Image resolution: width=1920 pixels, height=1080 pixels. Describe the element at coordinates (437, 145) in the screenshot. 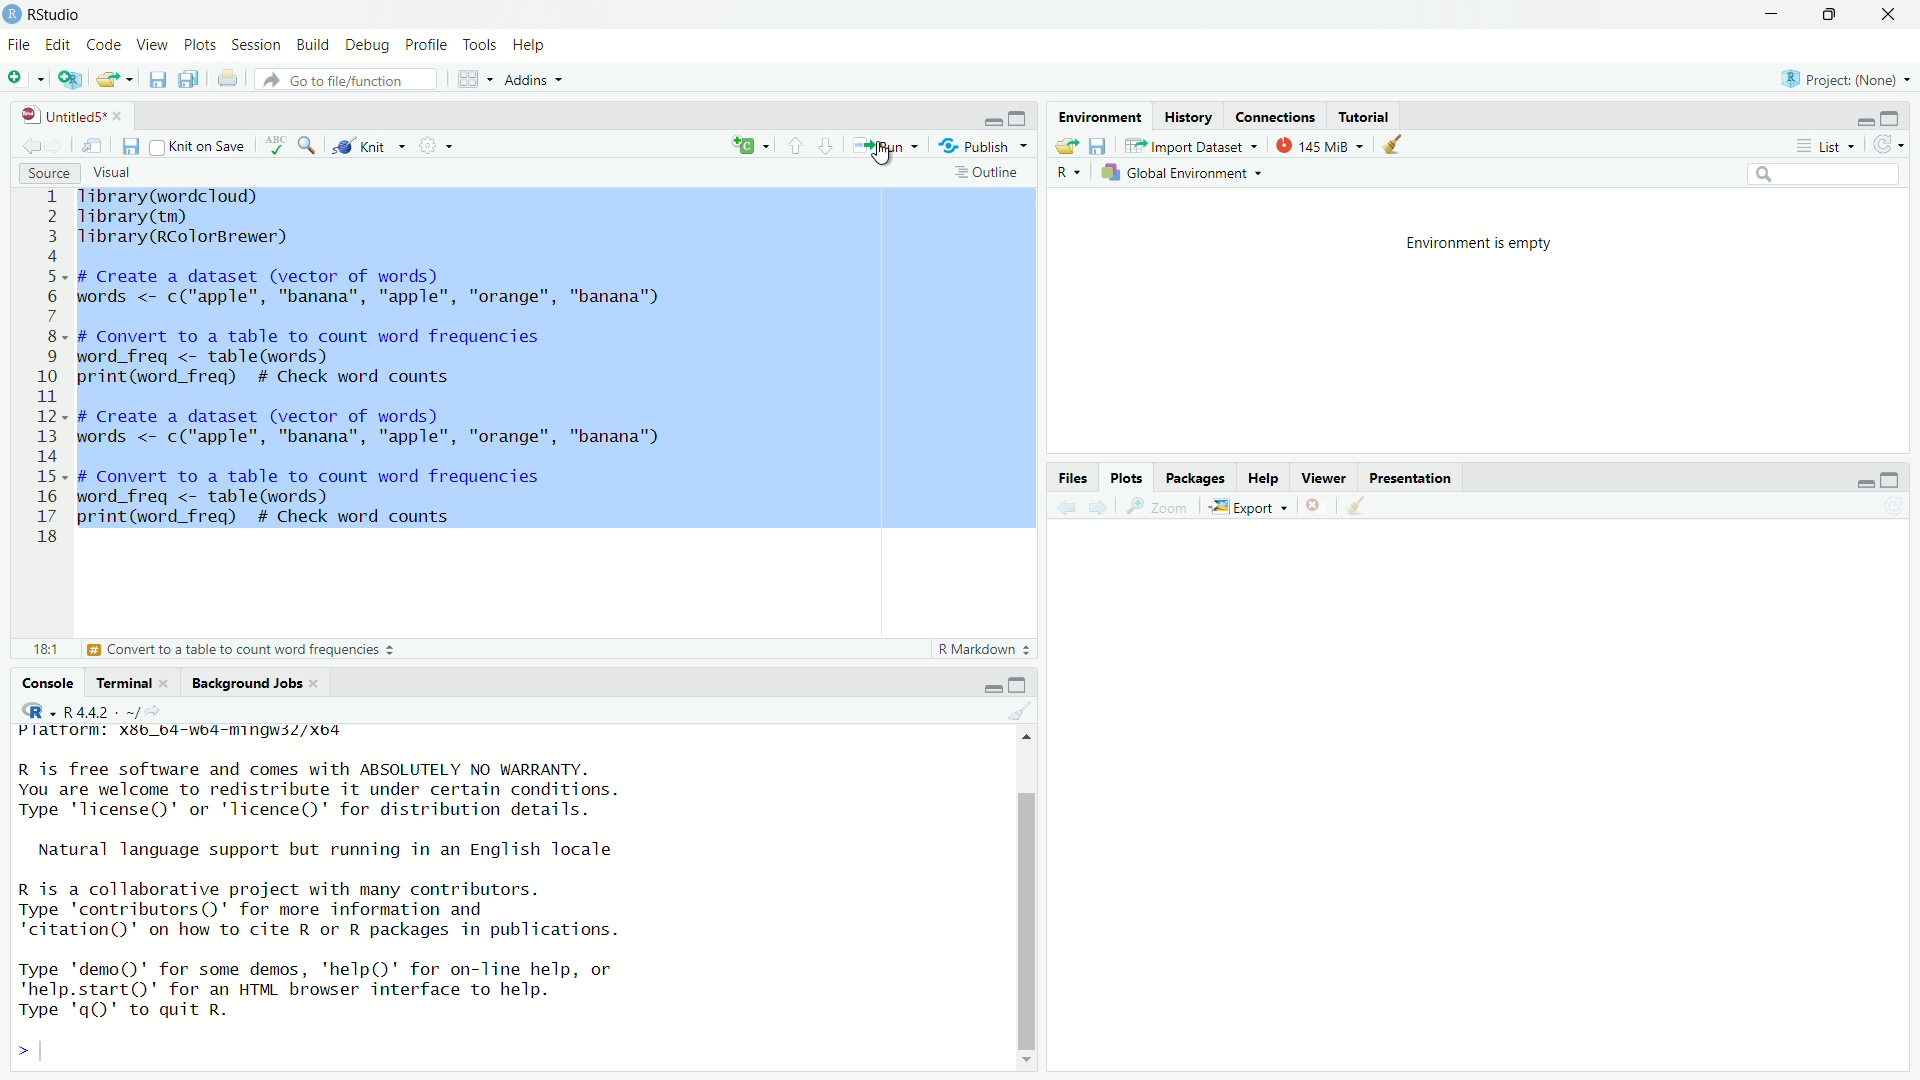

I see `Settings` at that location.